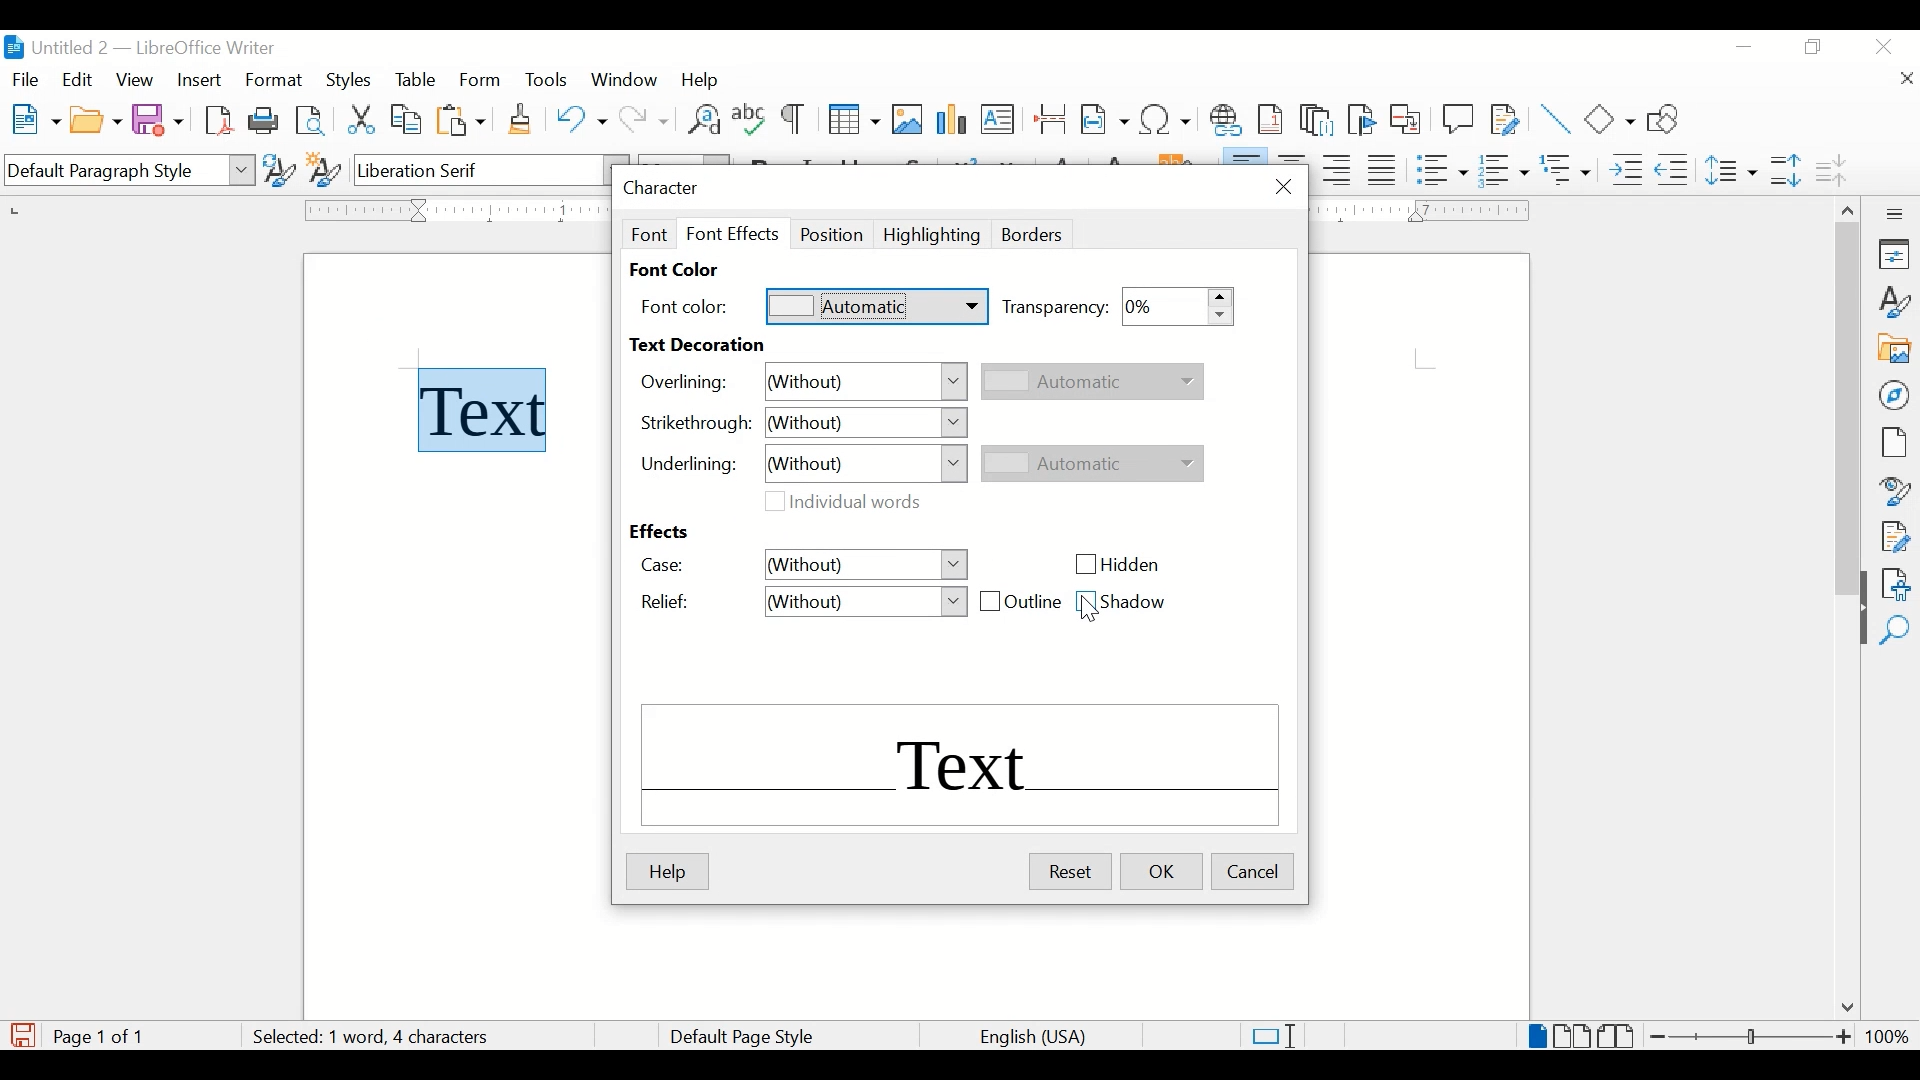  Describe the element at coordinates (264, 119) in the screenshot. I see `print` at that location.